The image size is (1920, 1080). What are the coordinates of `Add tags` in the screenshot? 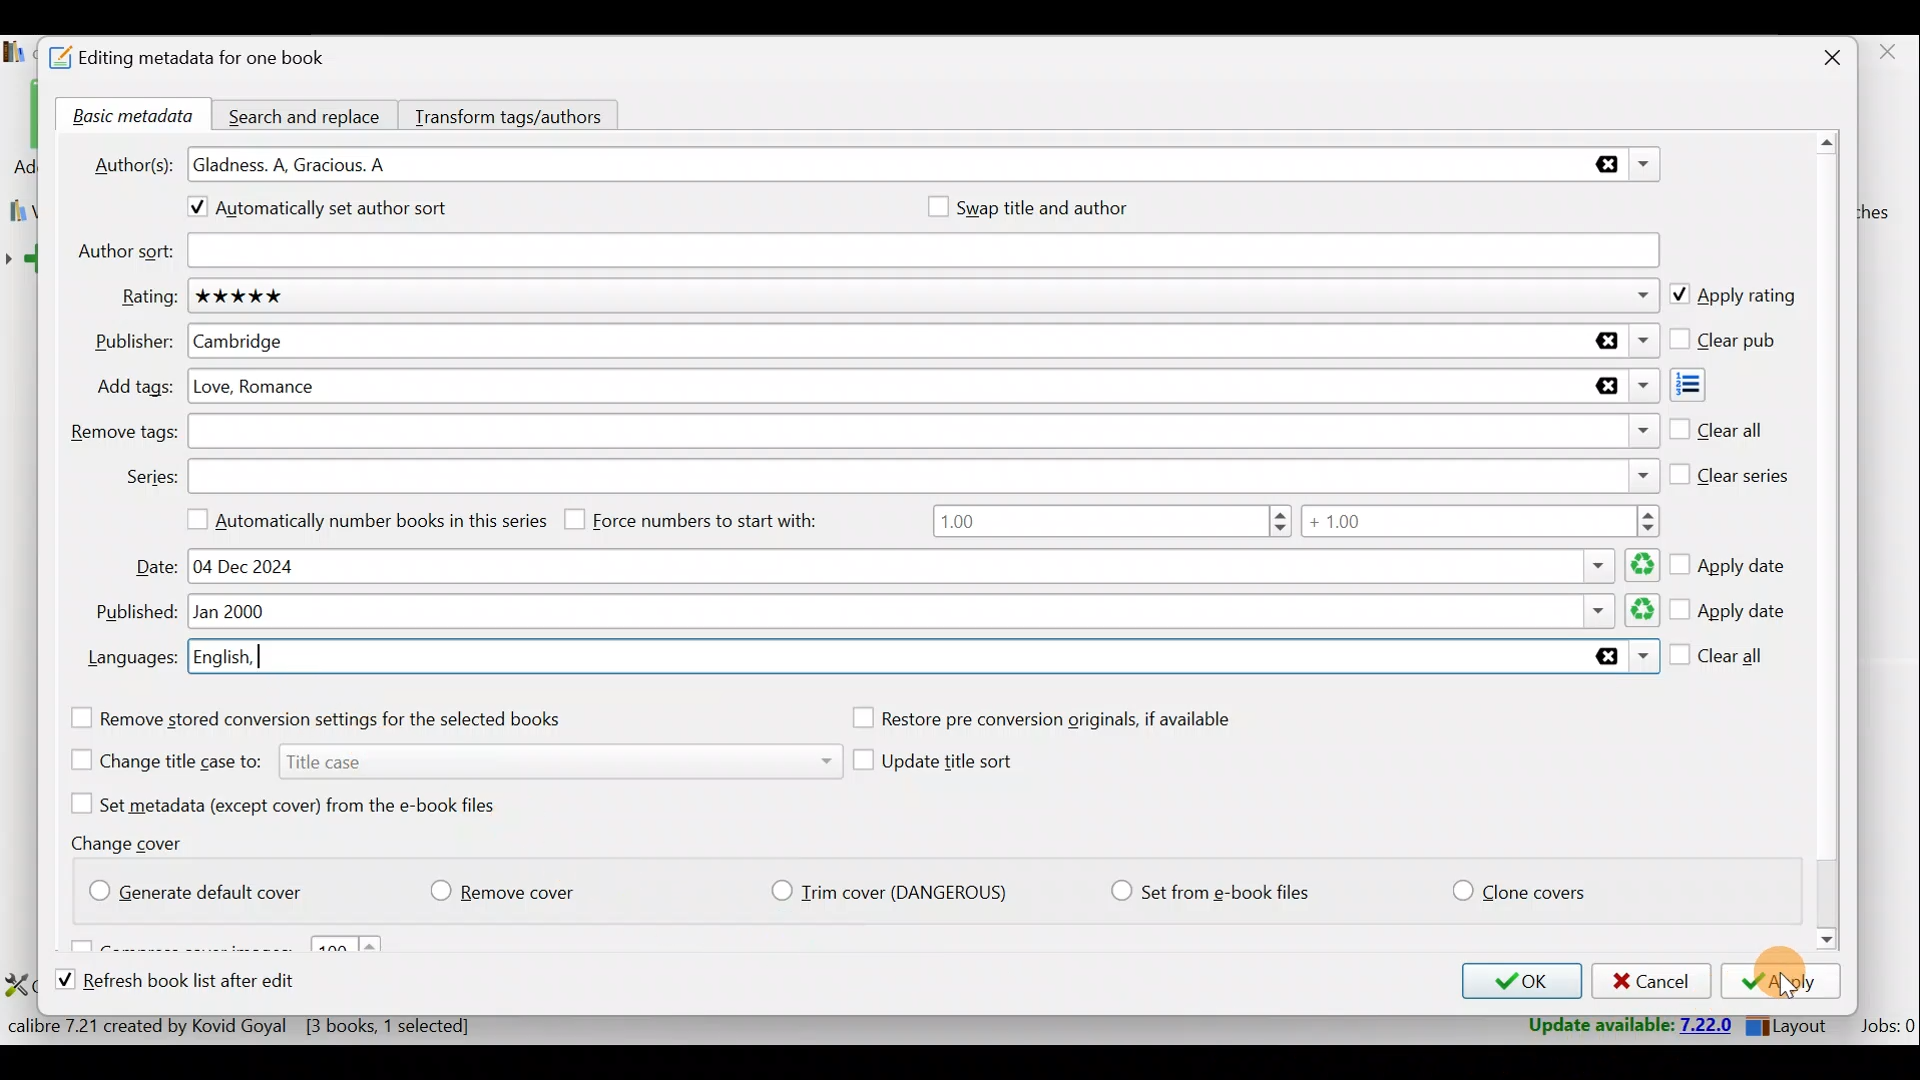 It's located at (920, 387).